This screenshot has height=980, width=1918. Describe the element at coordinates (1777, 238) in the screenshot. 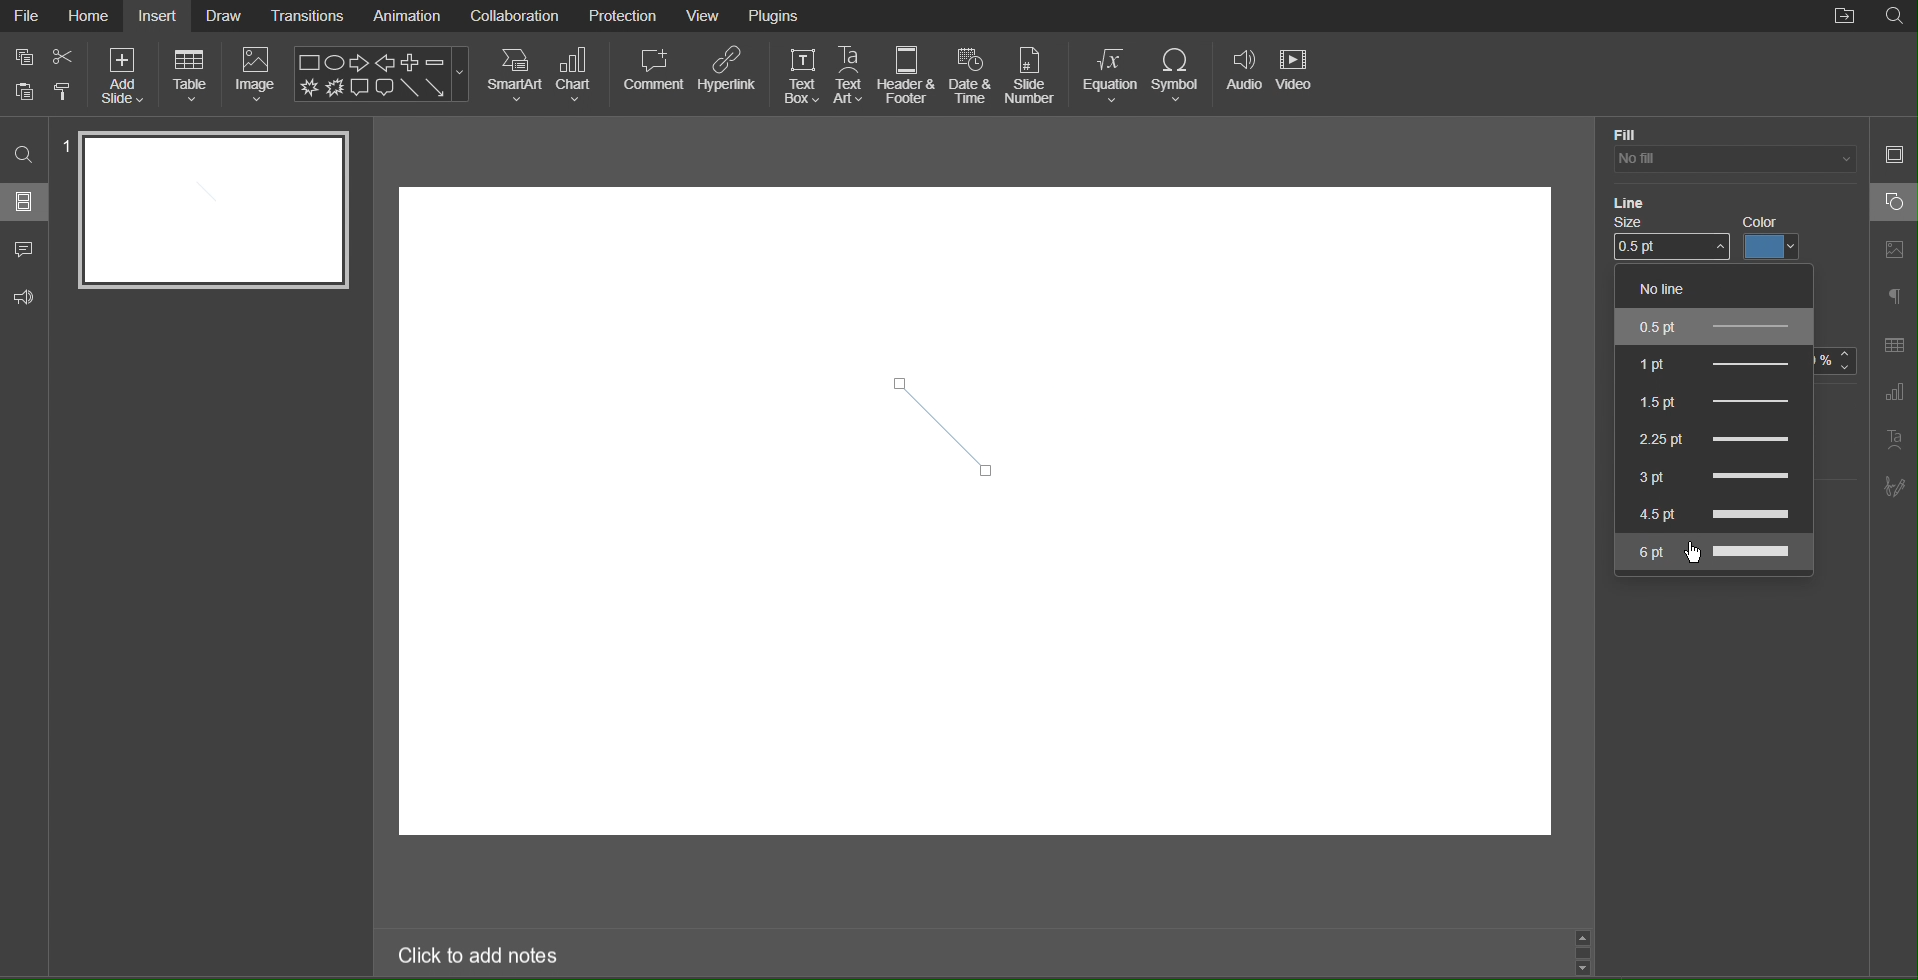

I see `Color: blue` at that location.